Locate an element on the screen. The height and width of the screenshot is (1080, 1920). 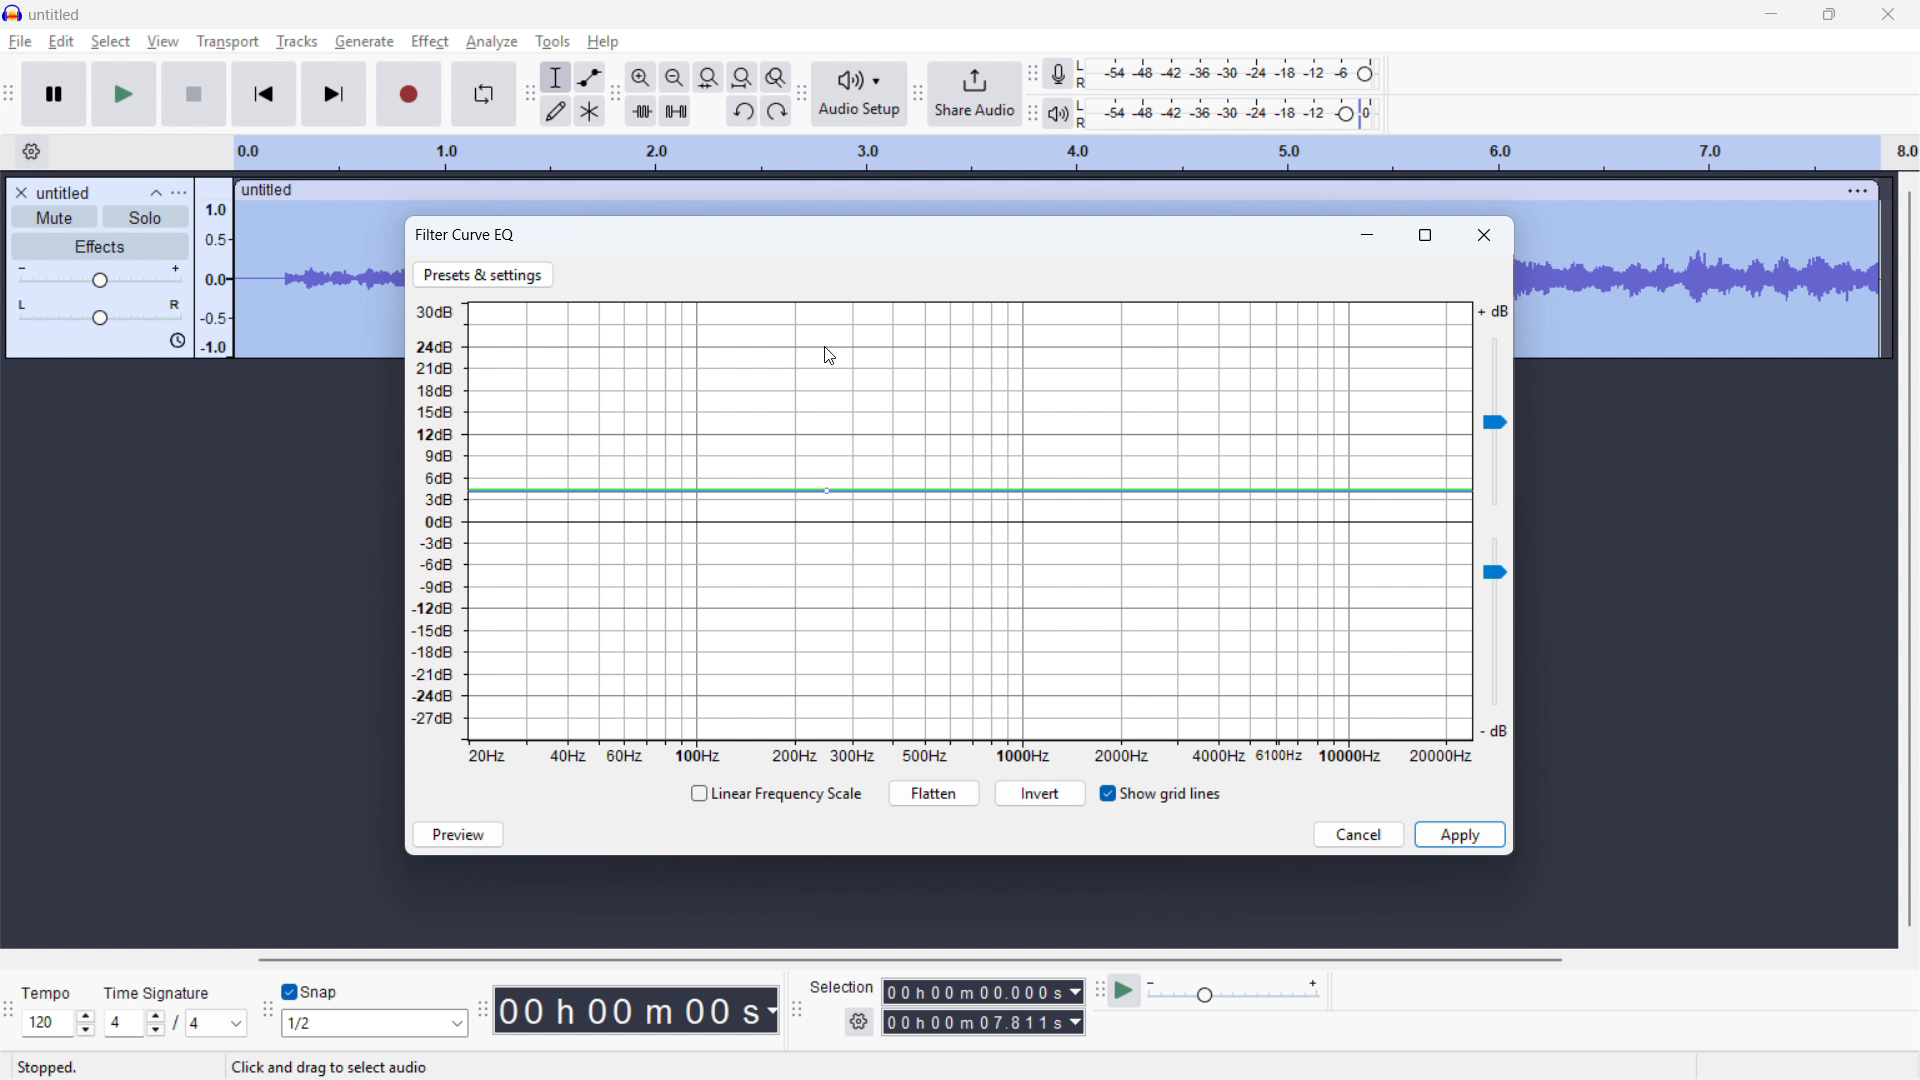
Selection end time  is located at coordinates (985, 1023).